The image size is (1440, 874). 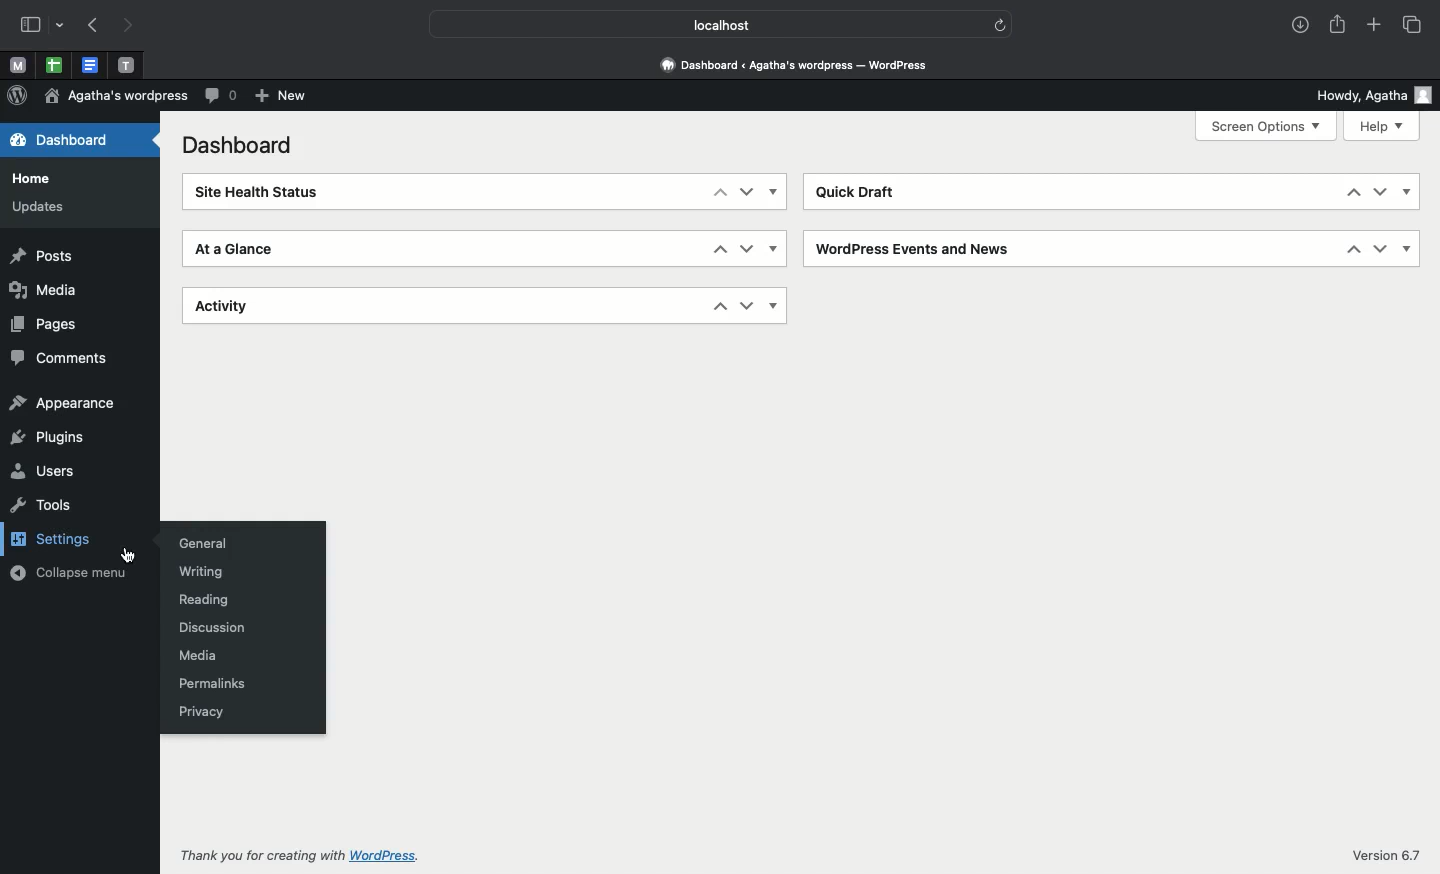 I want to click on Wordpress, so click(x=18, y=94).